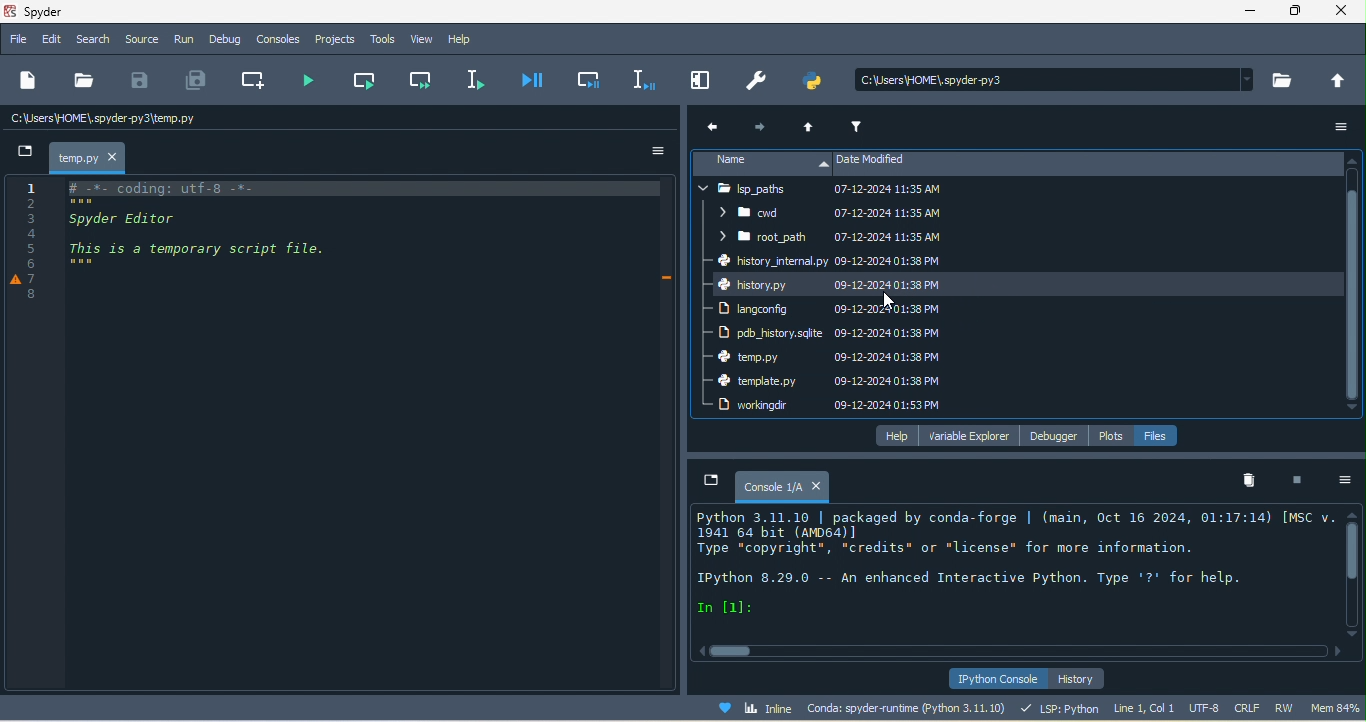 This screenshot has height=722, width=1366. Describe the element at coordinates (860, 124) in the screenshot. I see `filter` at that location.